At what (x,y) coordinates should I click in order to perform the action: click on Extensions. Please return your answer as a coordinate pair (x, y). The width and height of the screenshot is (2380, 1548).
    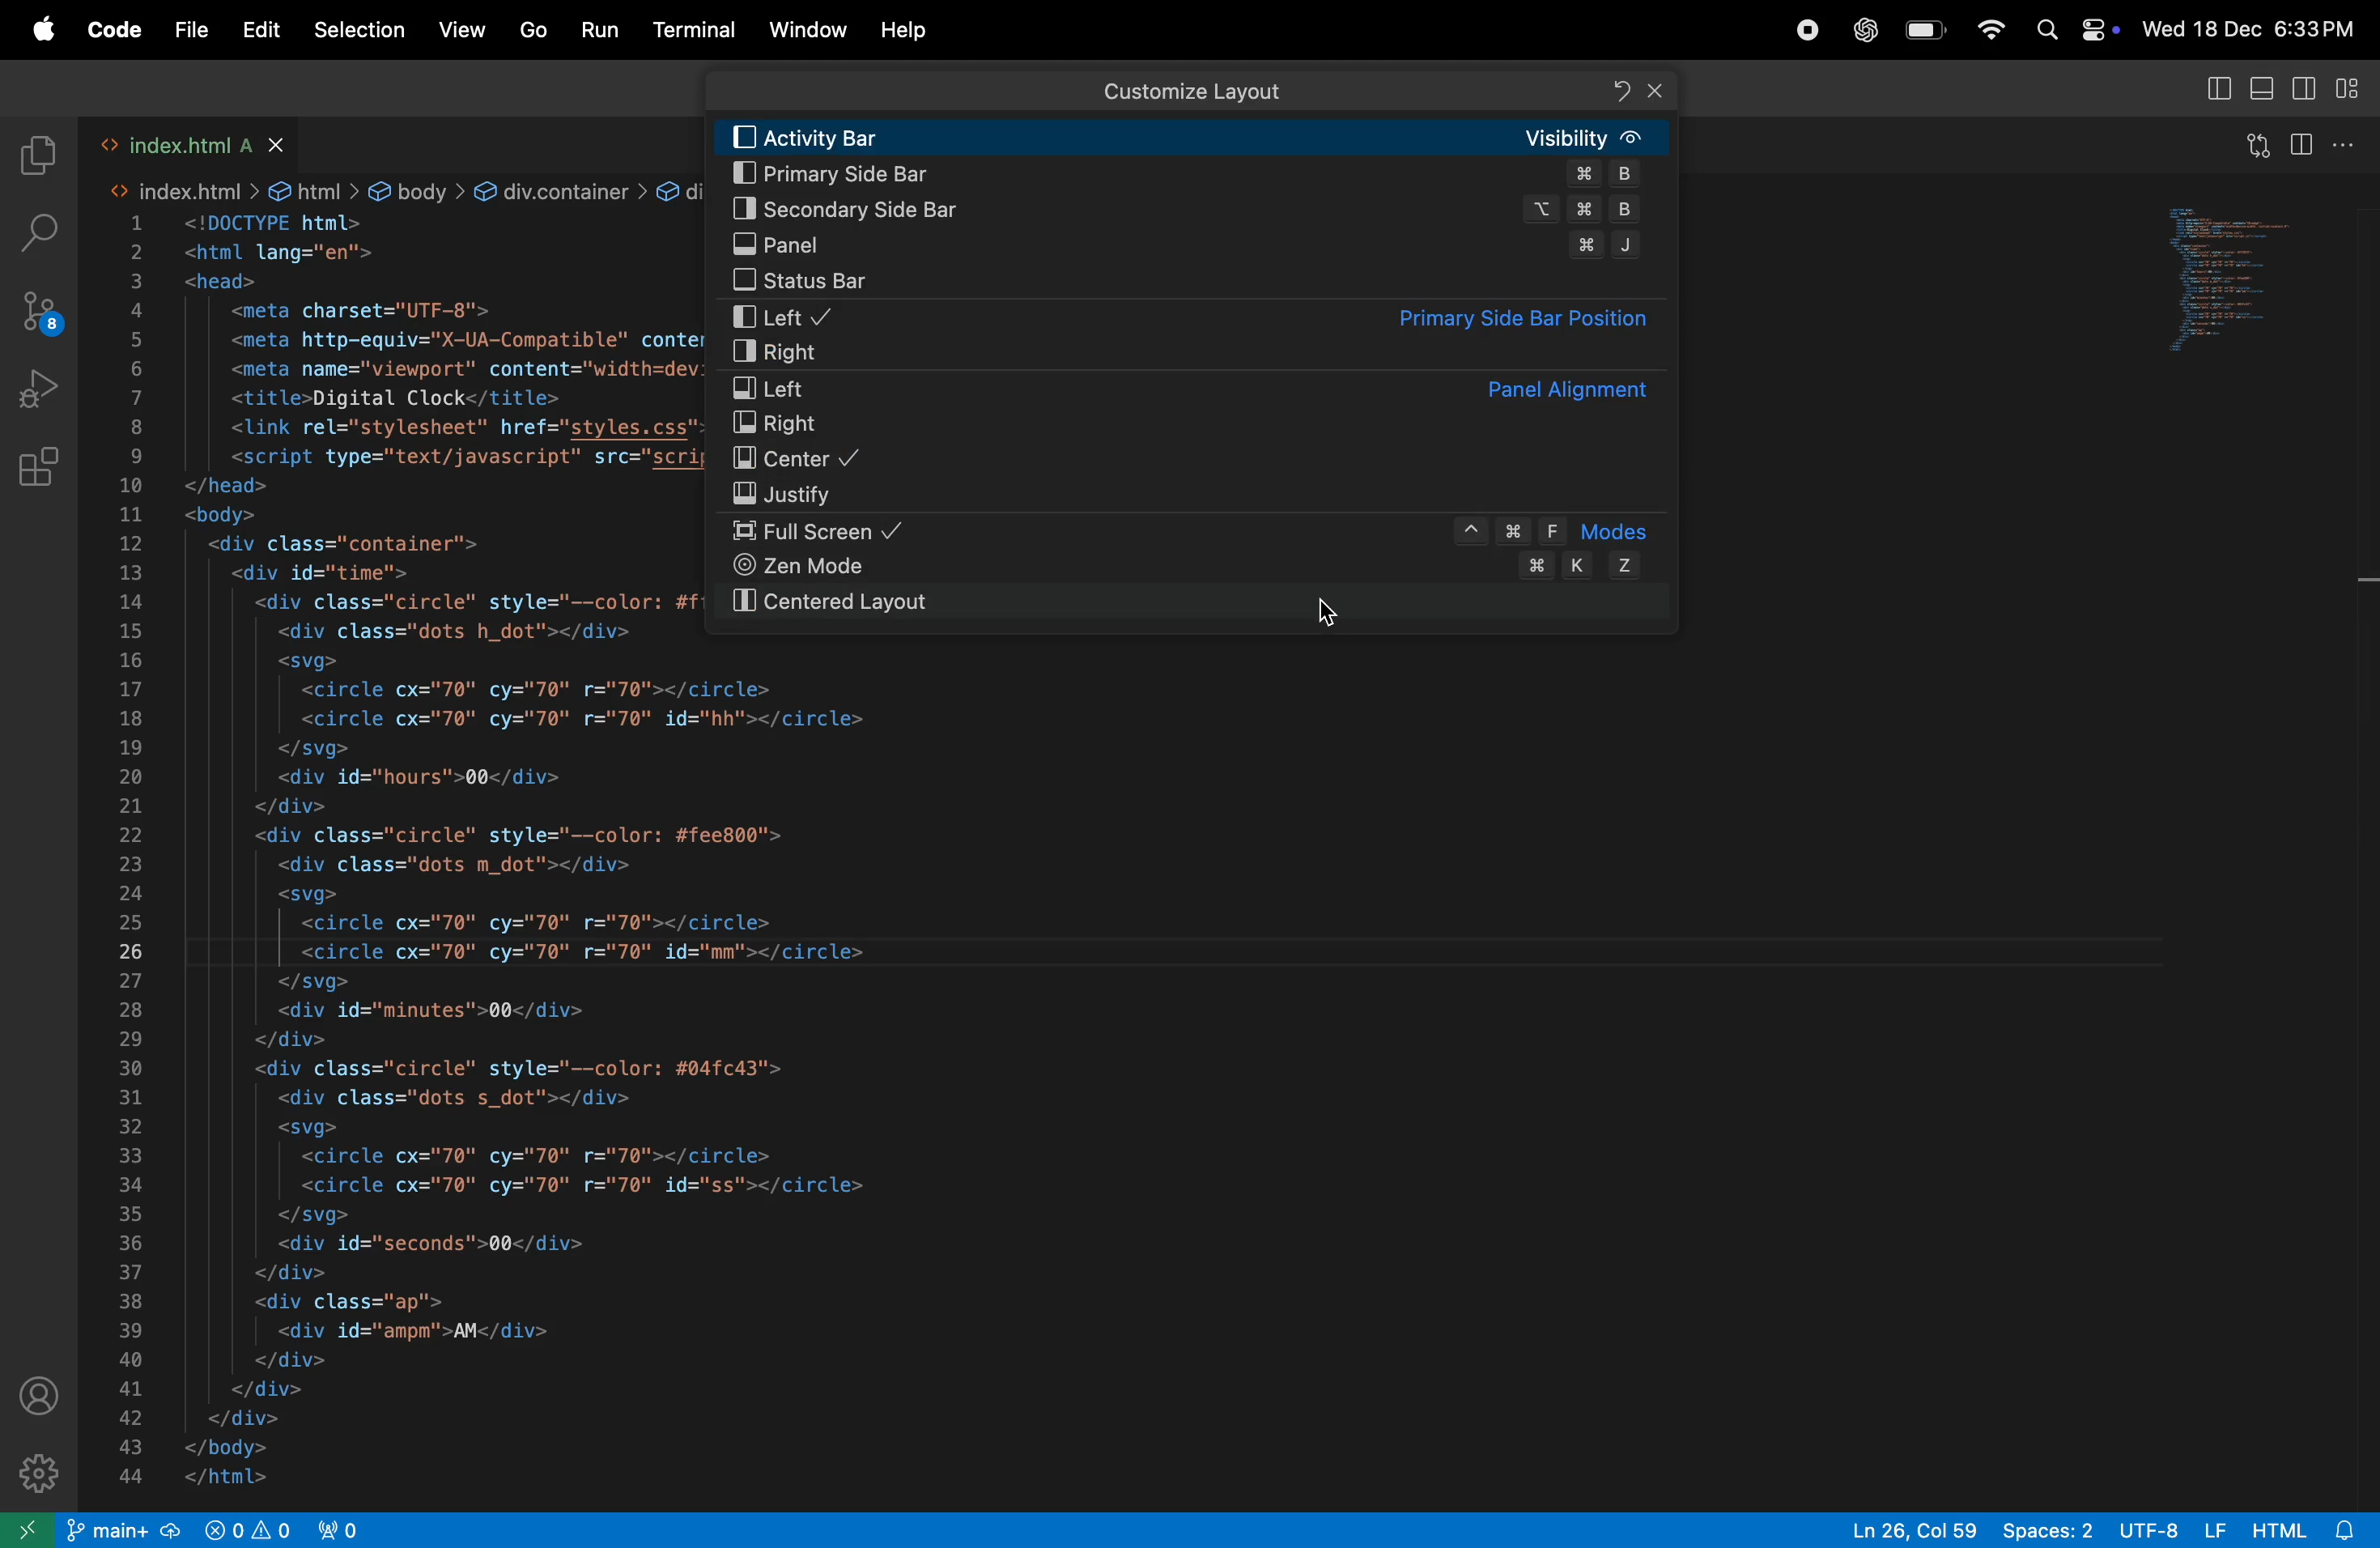
    Looking at the image, I should click on (39, 467).